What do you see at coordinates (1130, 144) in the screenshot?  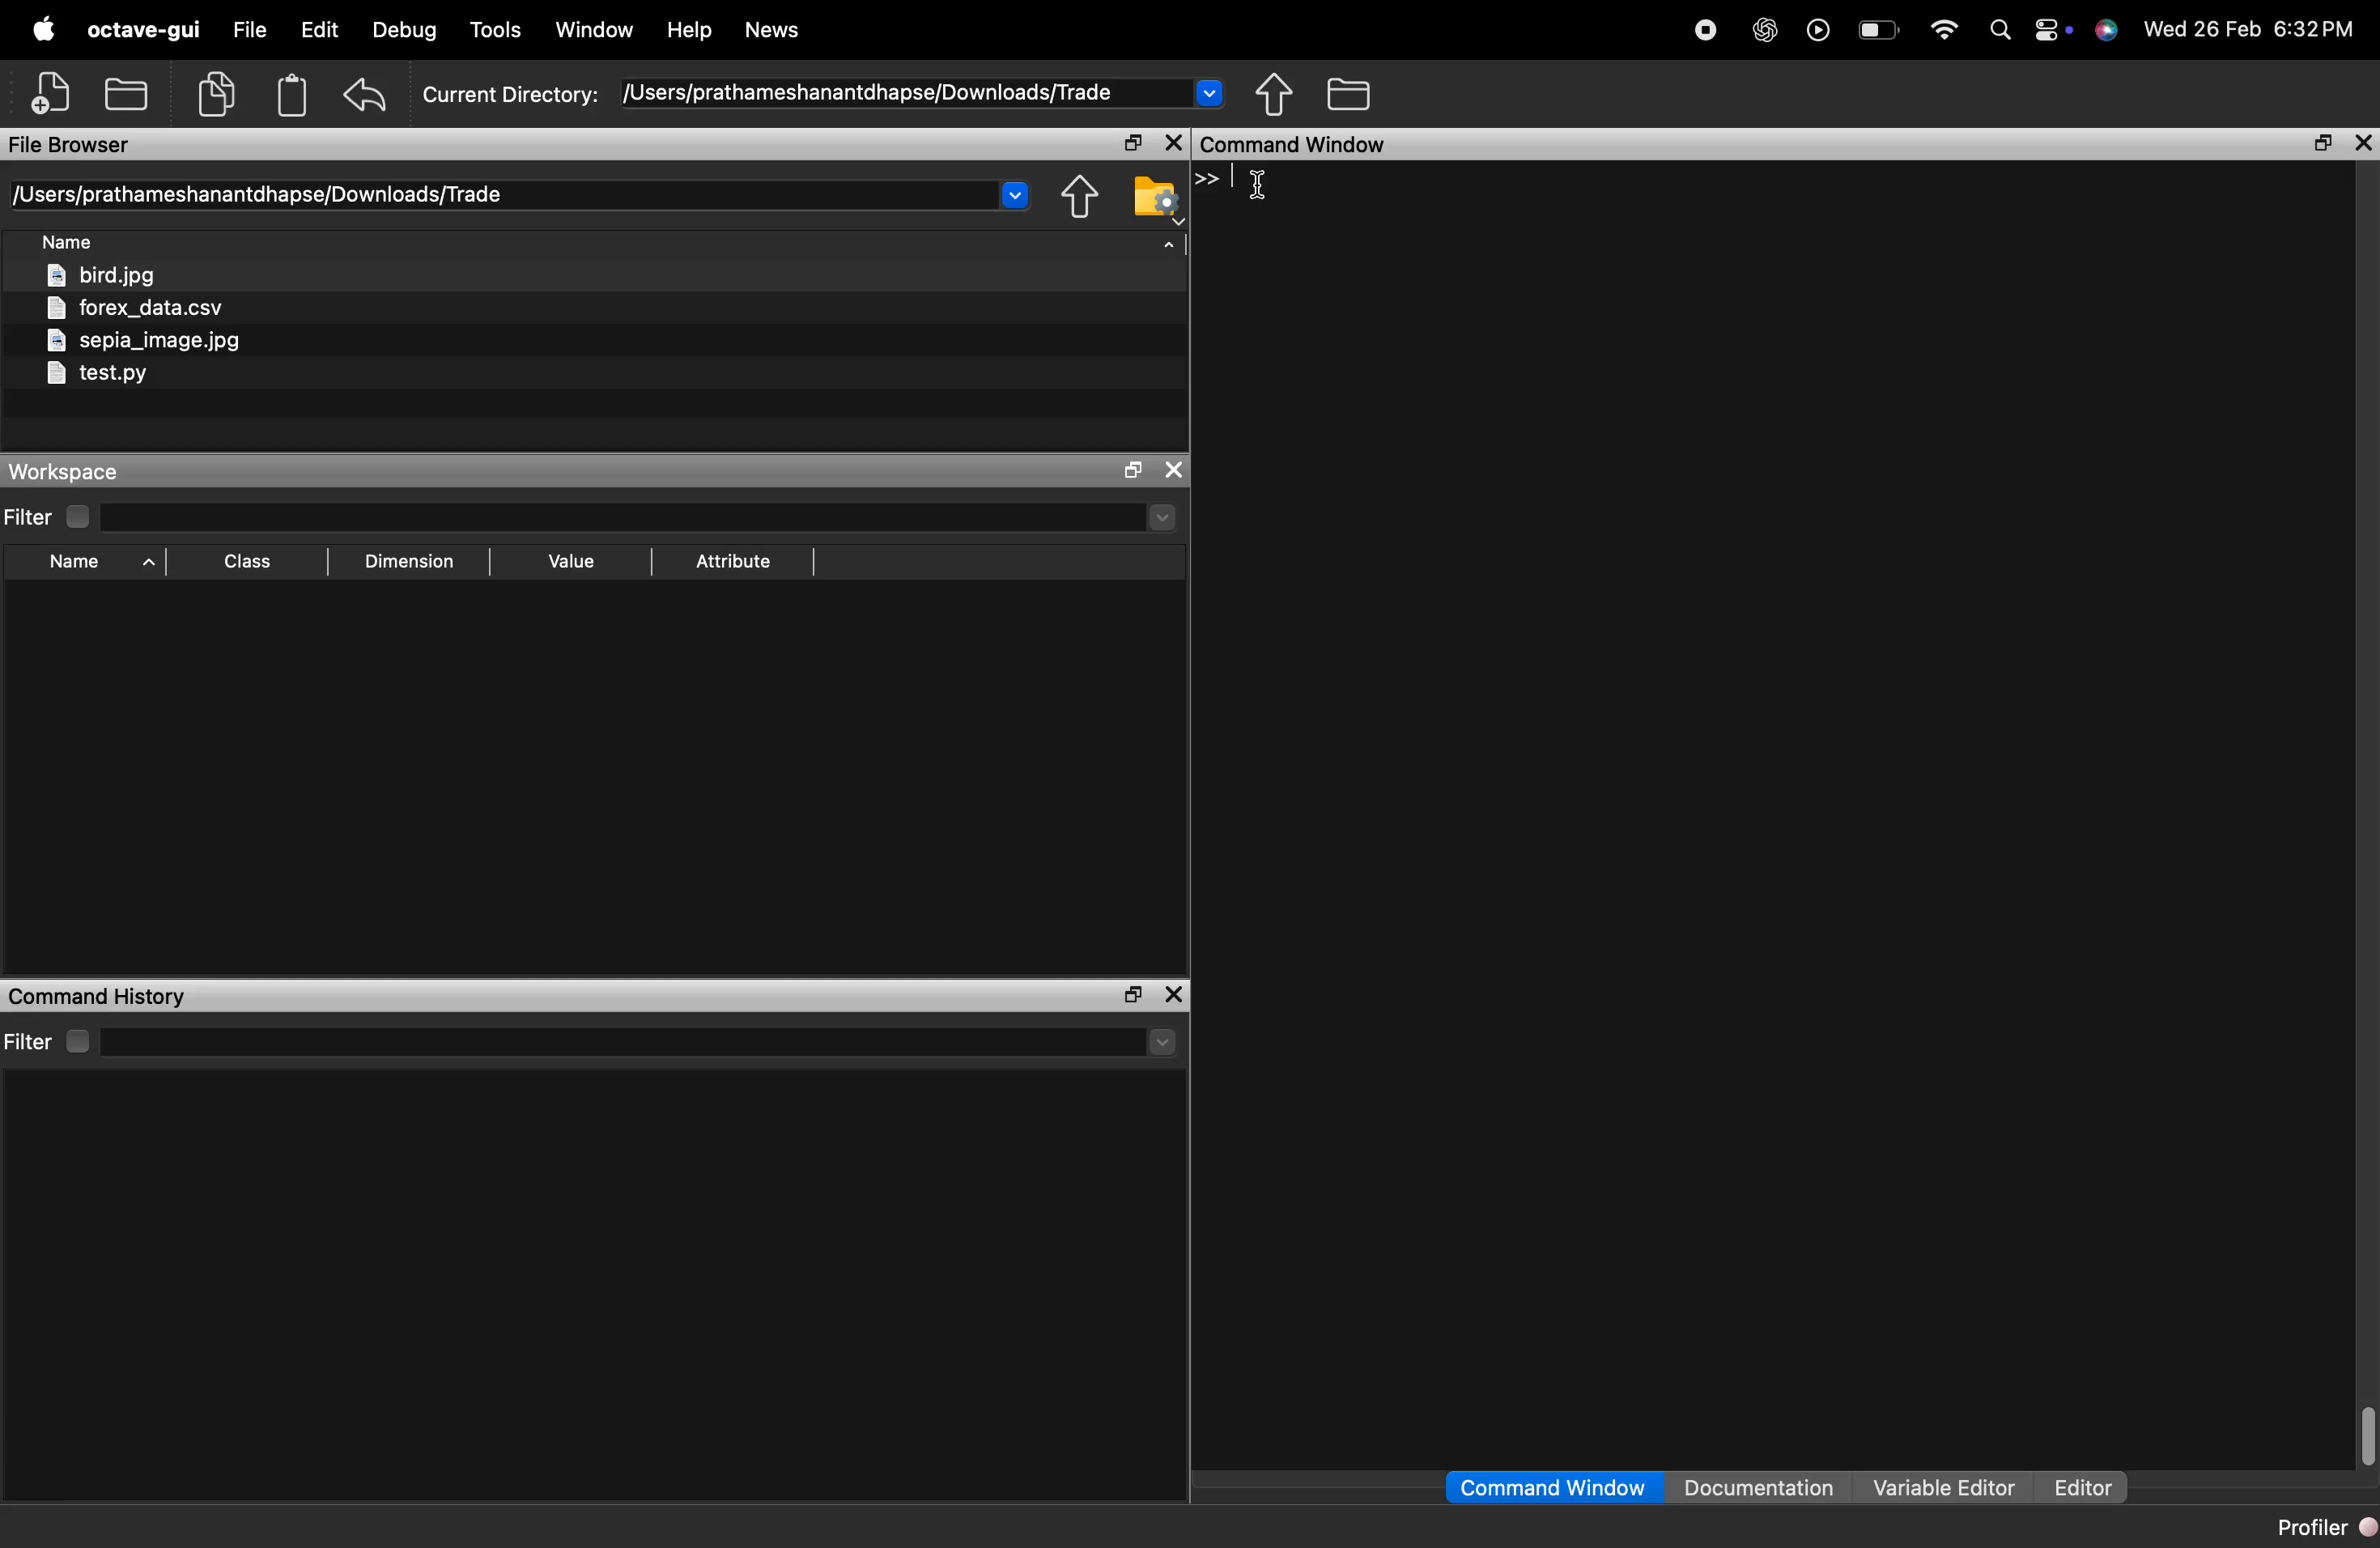 I see `maximize` at bounding box center [1130, 144].